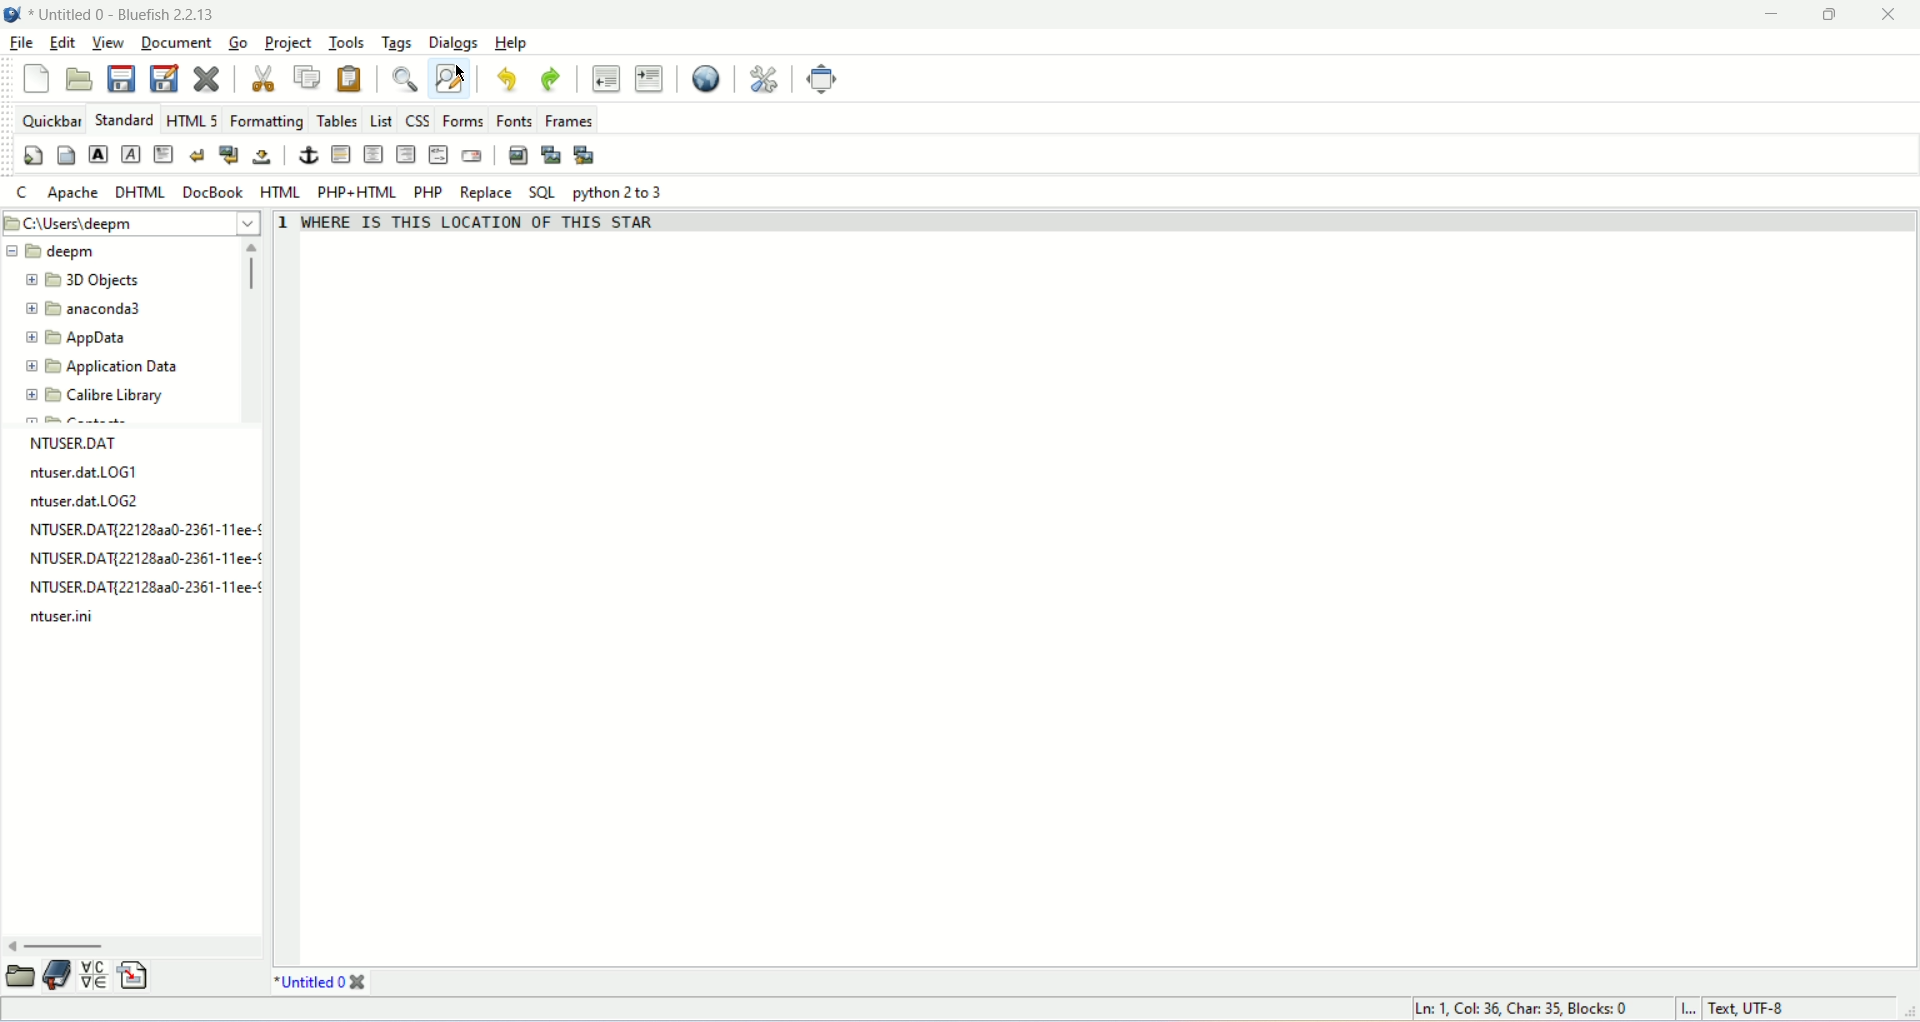 The height and width of the screenshot is (1022, 1920). I want to click on email, so click(472, 155).